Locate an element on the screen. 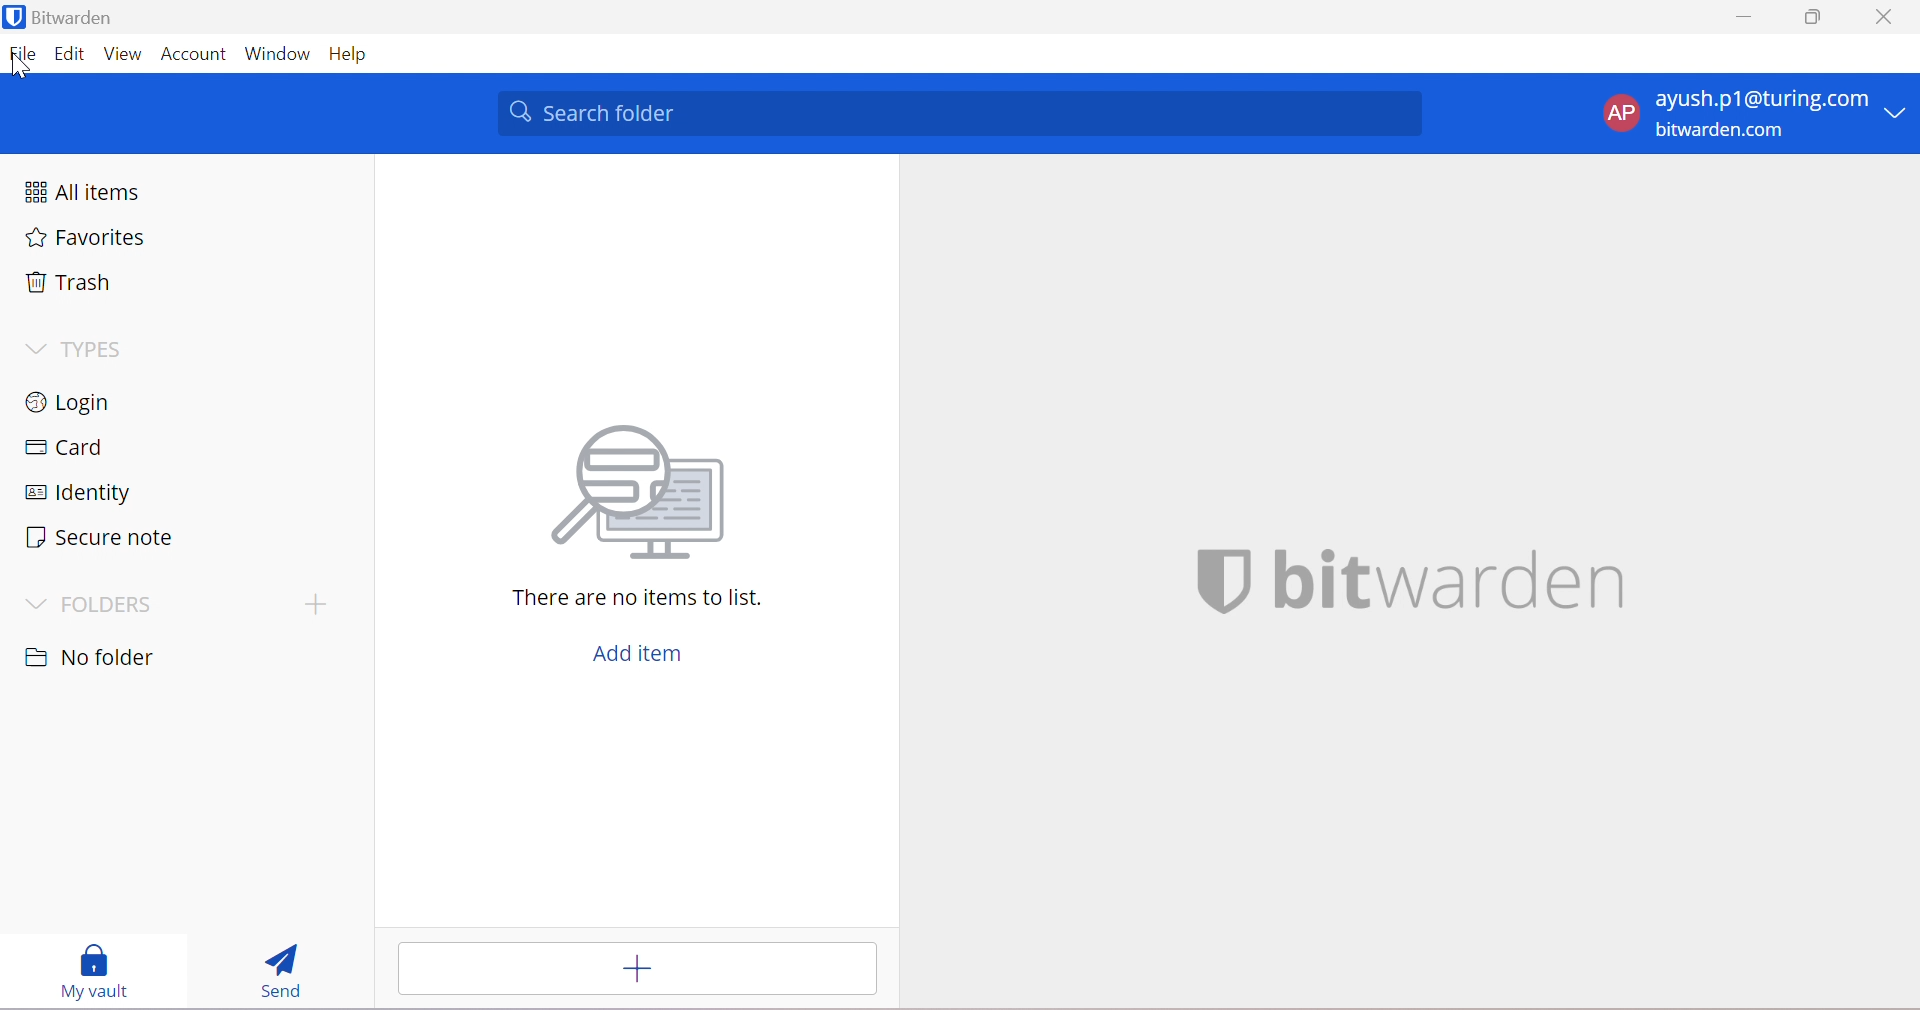  Card is located at coordinates (65, 447).